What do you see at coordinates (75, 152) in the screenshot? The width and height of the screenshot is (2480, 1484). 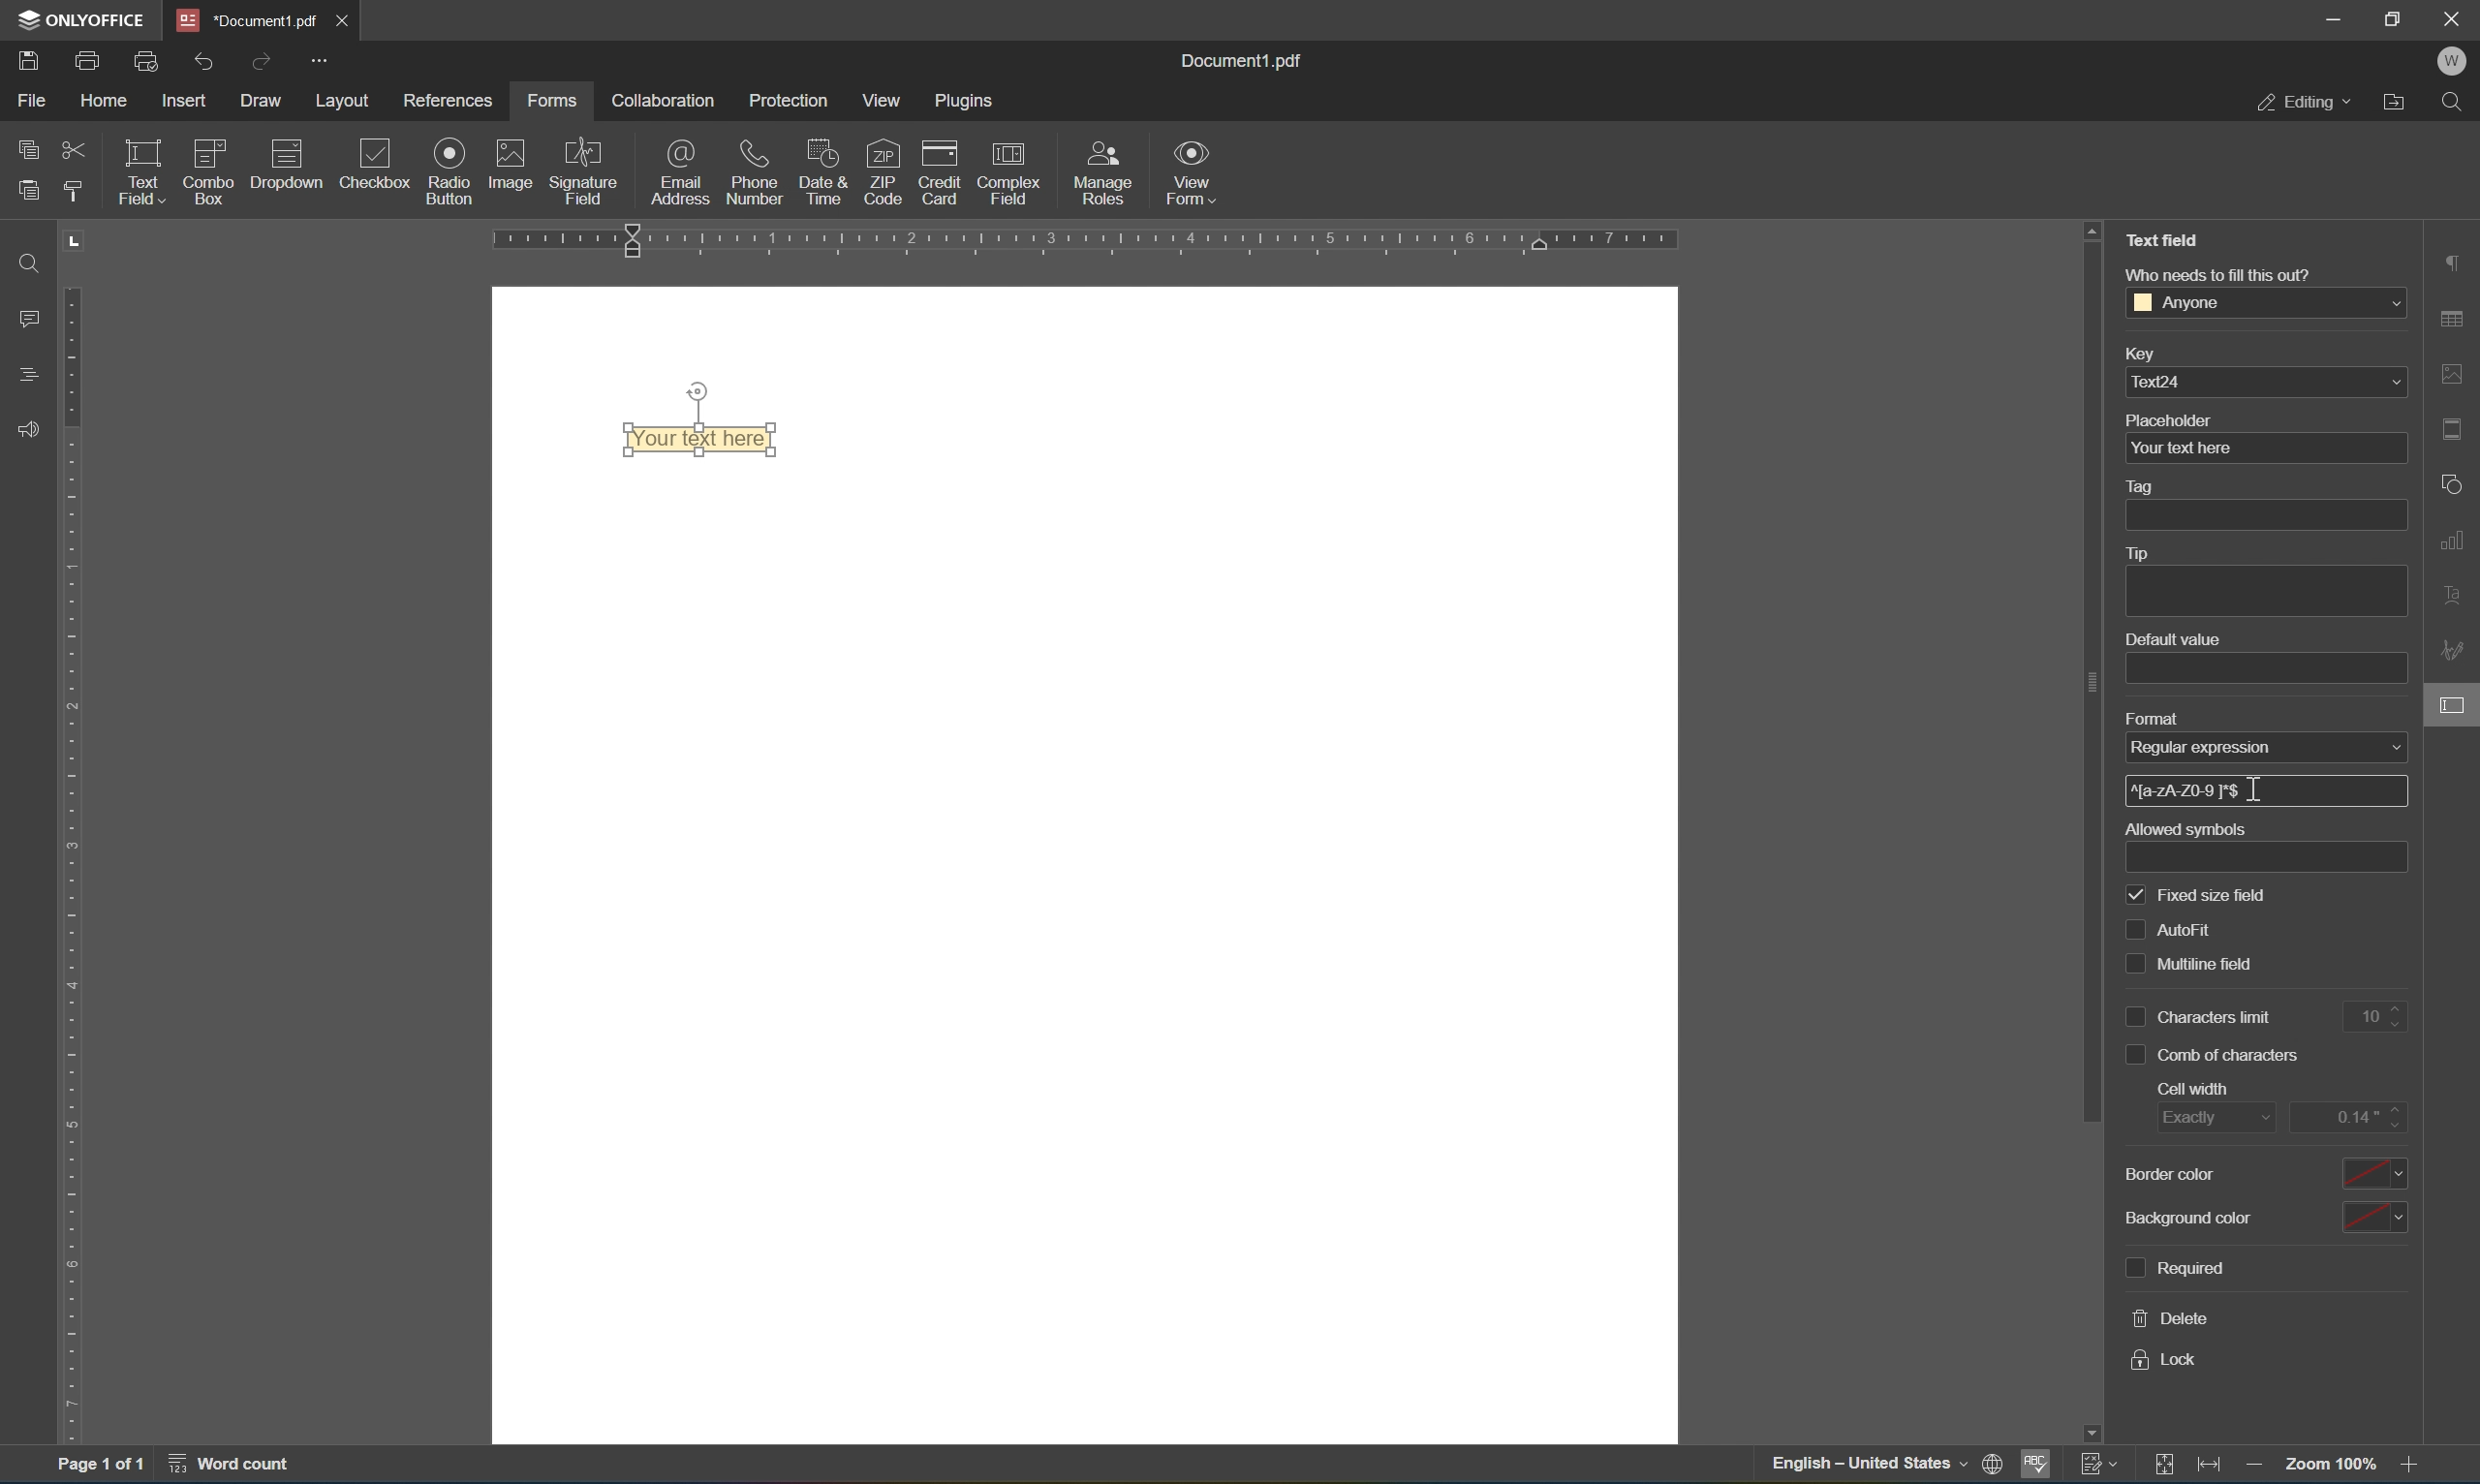 I see `cut` at bounding box center [75, 152].